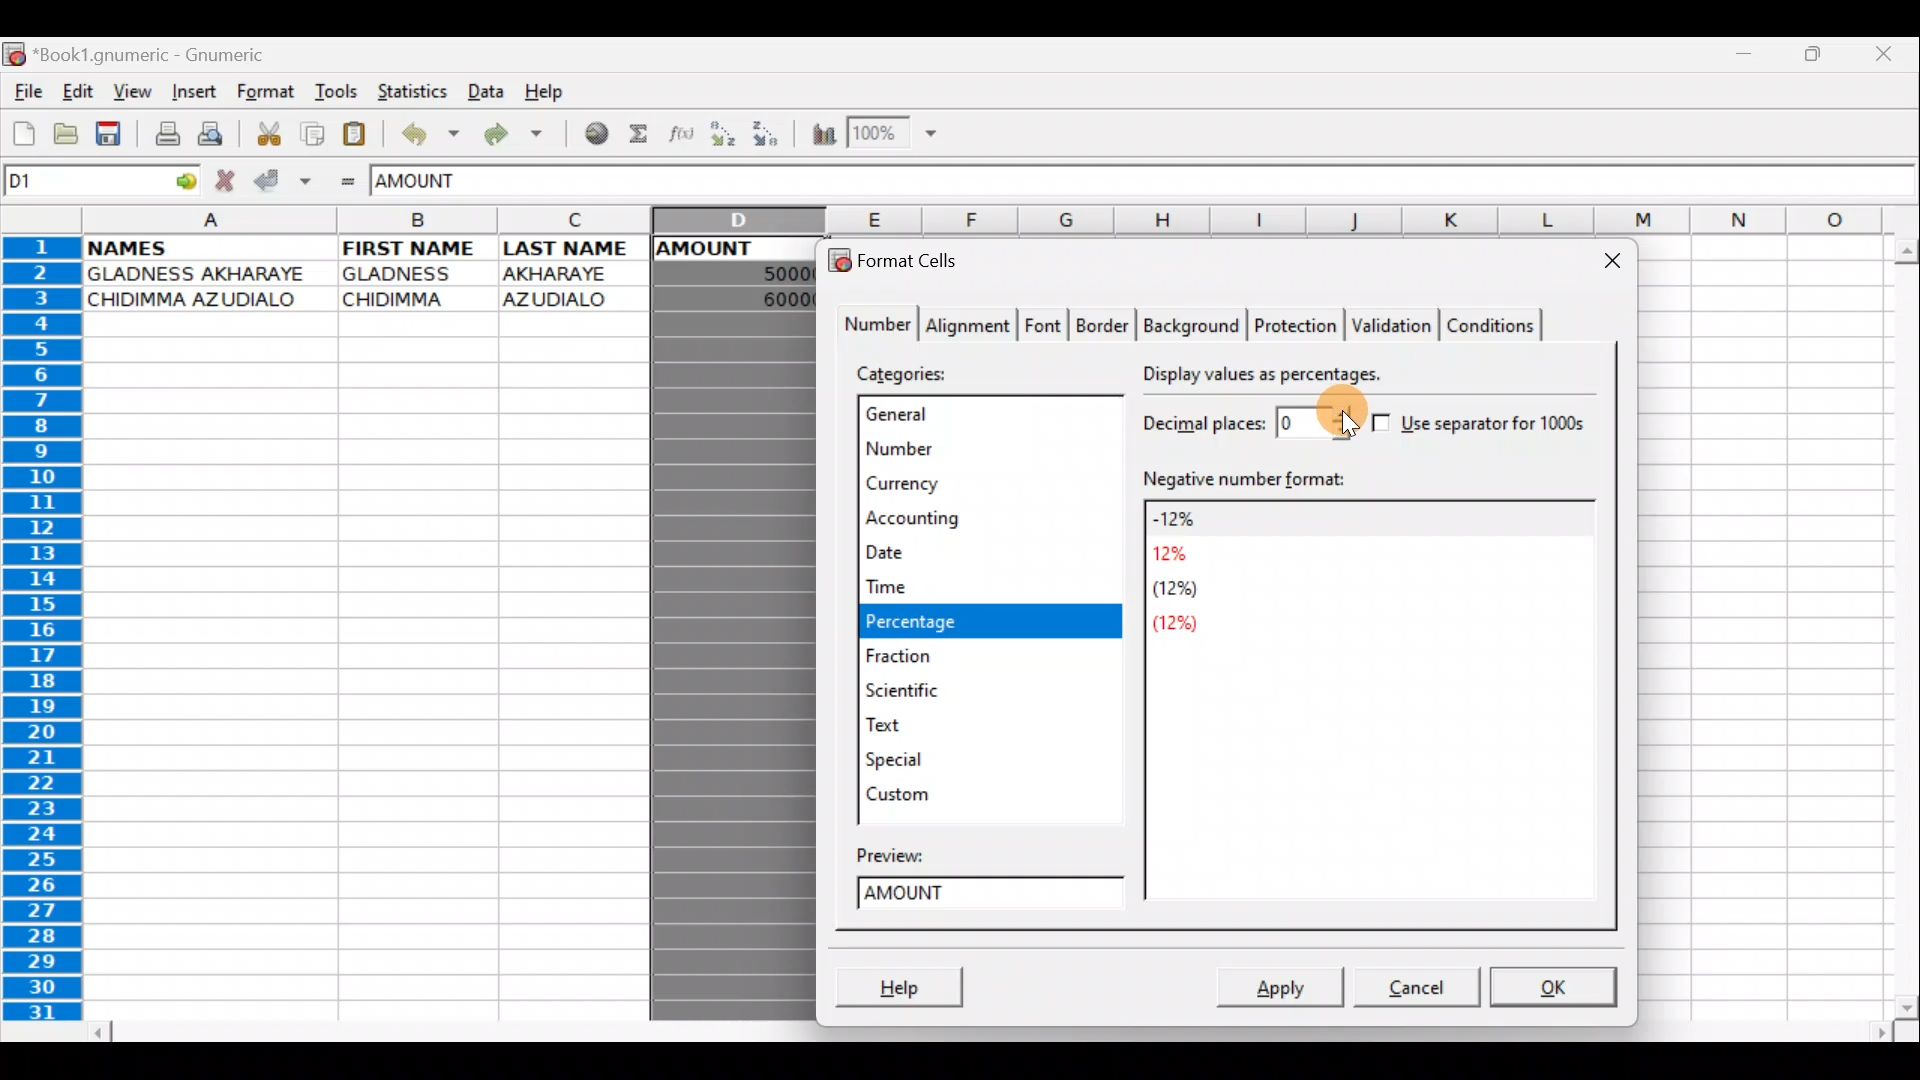 The width and height of the screenshot is (1920, 1080). Describe the element at coordinates (1813, 59) in the screenshot. I see `Maximize` at that location.